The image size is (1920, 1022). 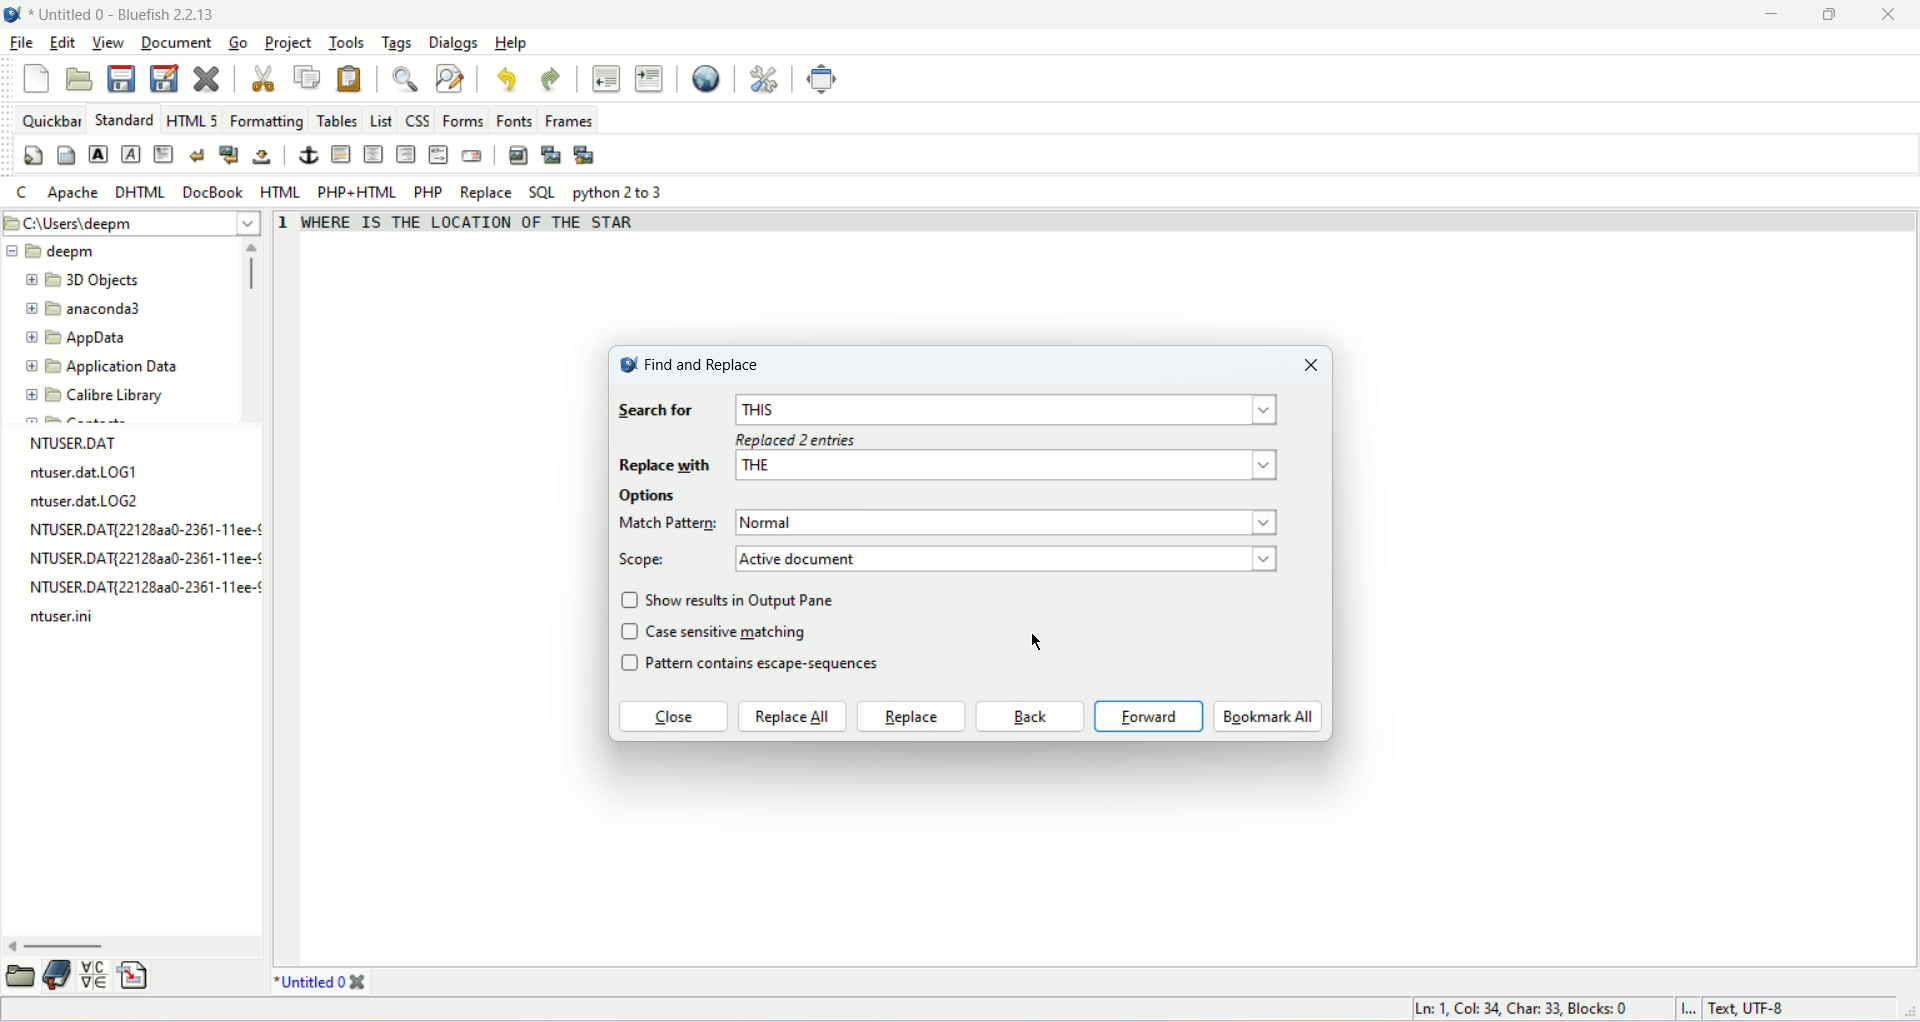 What do you see at coordinates (705, 80) in the screenshot?
I see `view in browser` at bounding box center [705, 80].